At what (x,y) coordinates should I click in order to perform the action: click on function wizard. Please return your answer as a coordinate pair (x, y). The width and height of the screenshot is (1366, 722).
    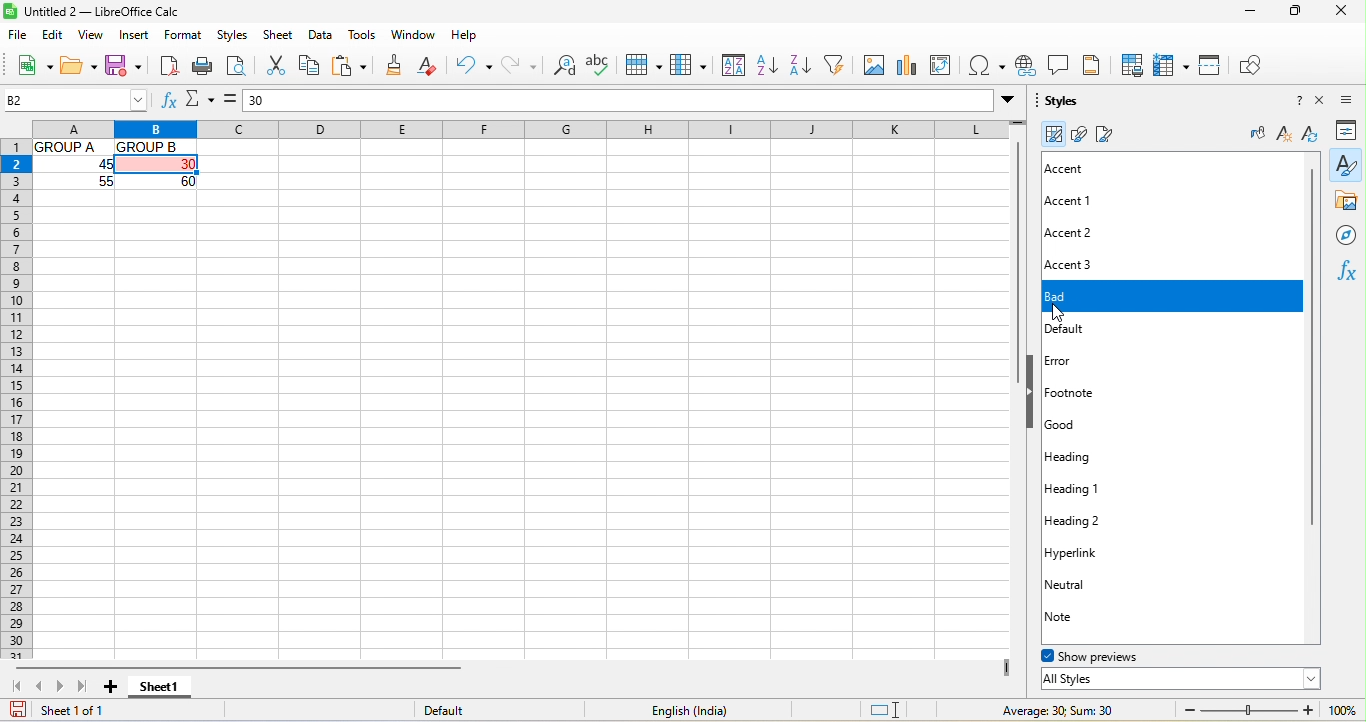
    Looking at the image, I should click on (166, 103).